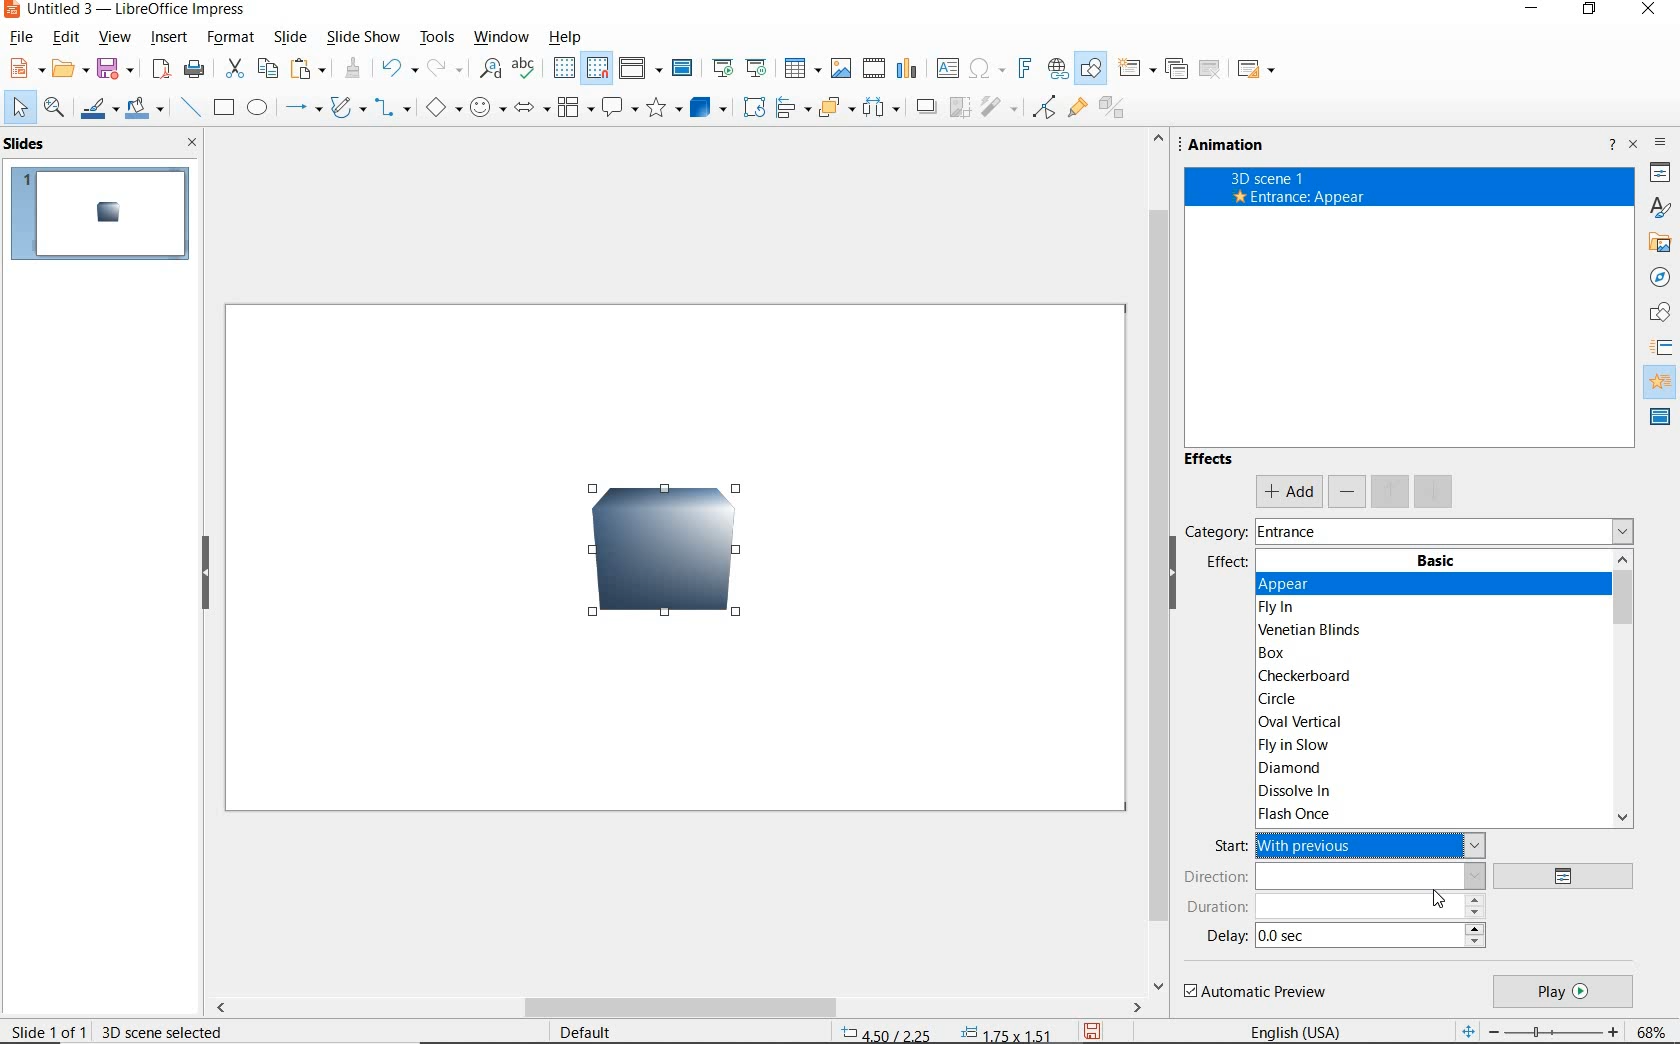 Image resolution: width=1680 pixels, height=1044 pixels. What do you see at coordinates (665, 109) in the screenshot?
I see `stars and banners` at bounding box center [665, 109].